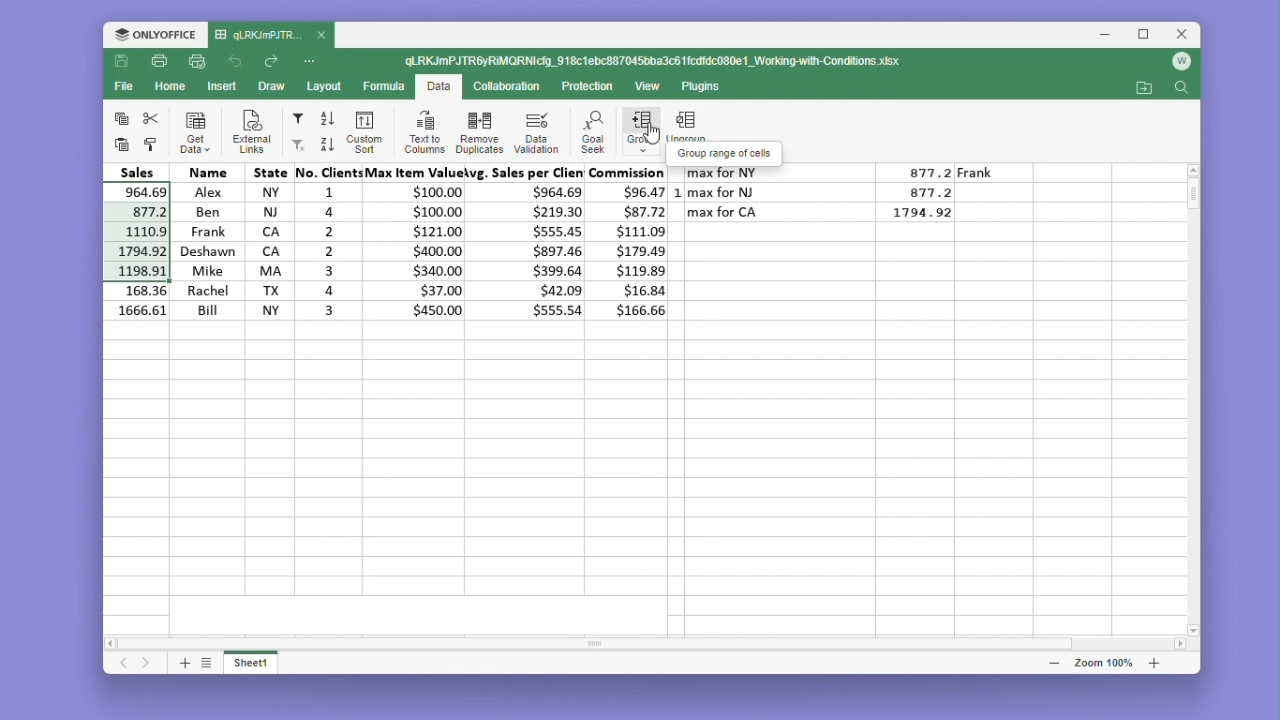 This screenshot has height=720, width=1280. Describe the element at coordinates (155, 36) in the screenshot. I see `Only office logo` at that location.